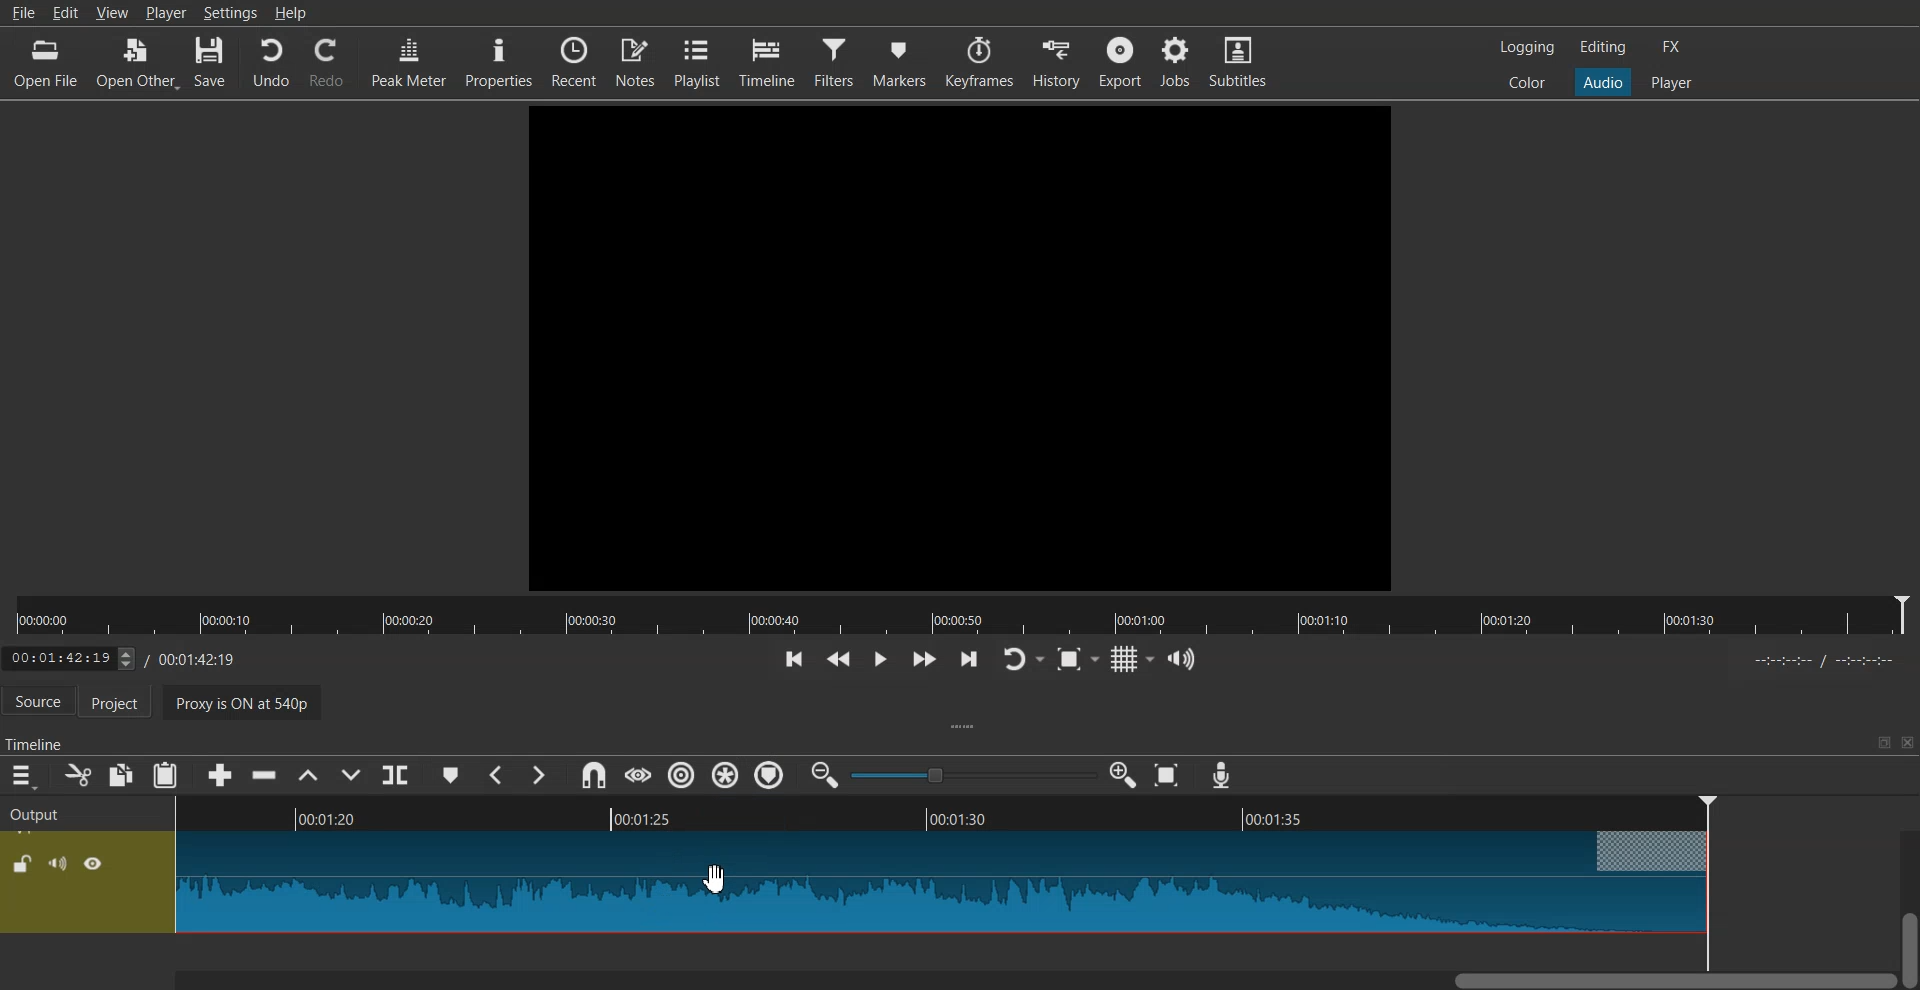 This screenshot has width=1920, height=990. What do you see at coordinates (494, 772) in the screenshot?
I see `Previous marker` at bounding box center [494, 772].